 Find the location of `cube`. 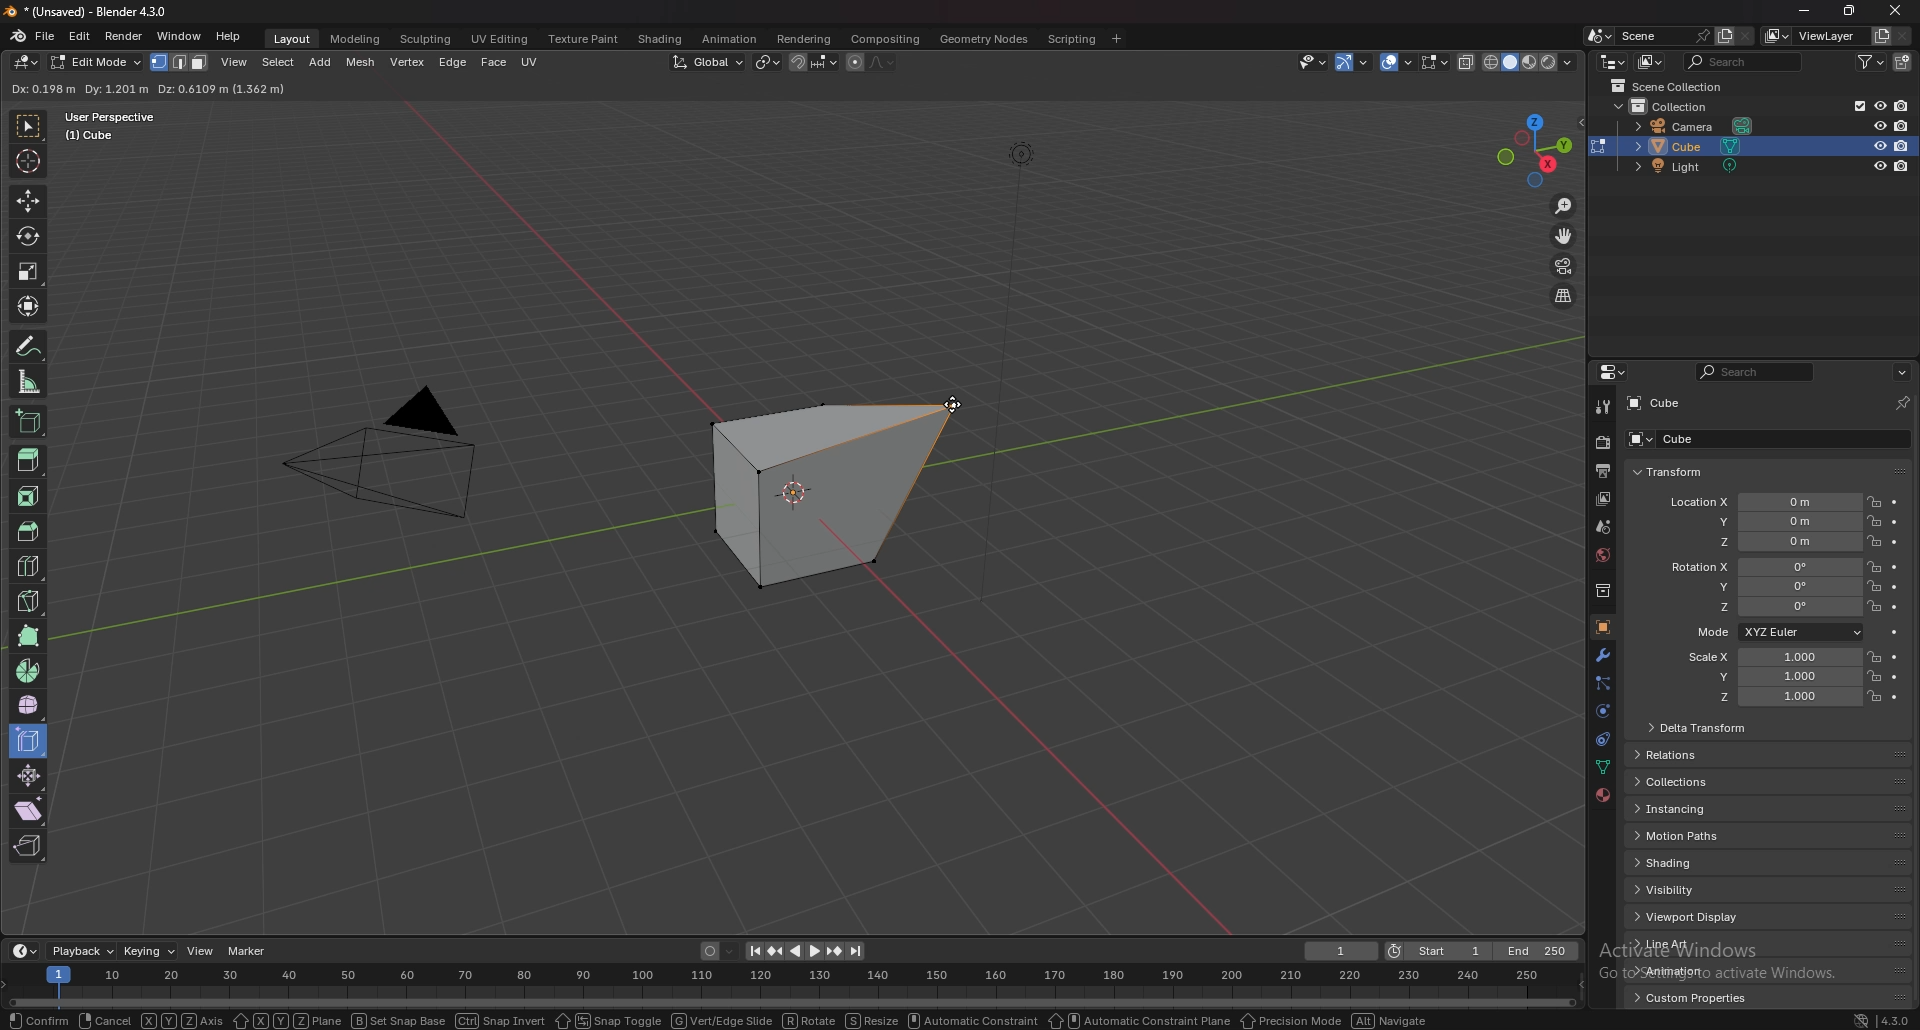

cube is located at coordinates (1655, 403).